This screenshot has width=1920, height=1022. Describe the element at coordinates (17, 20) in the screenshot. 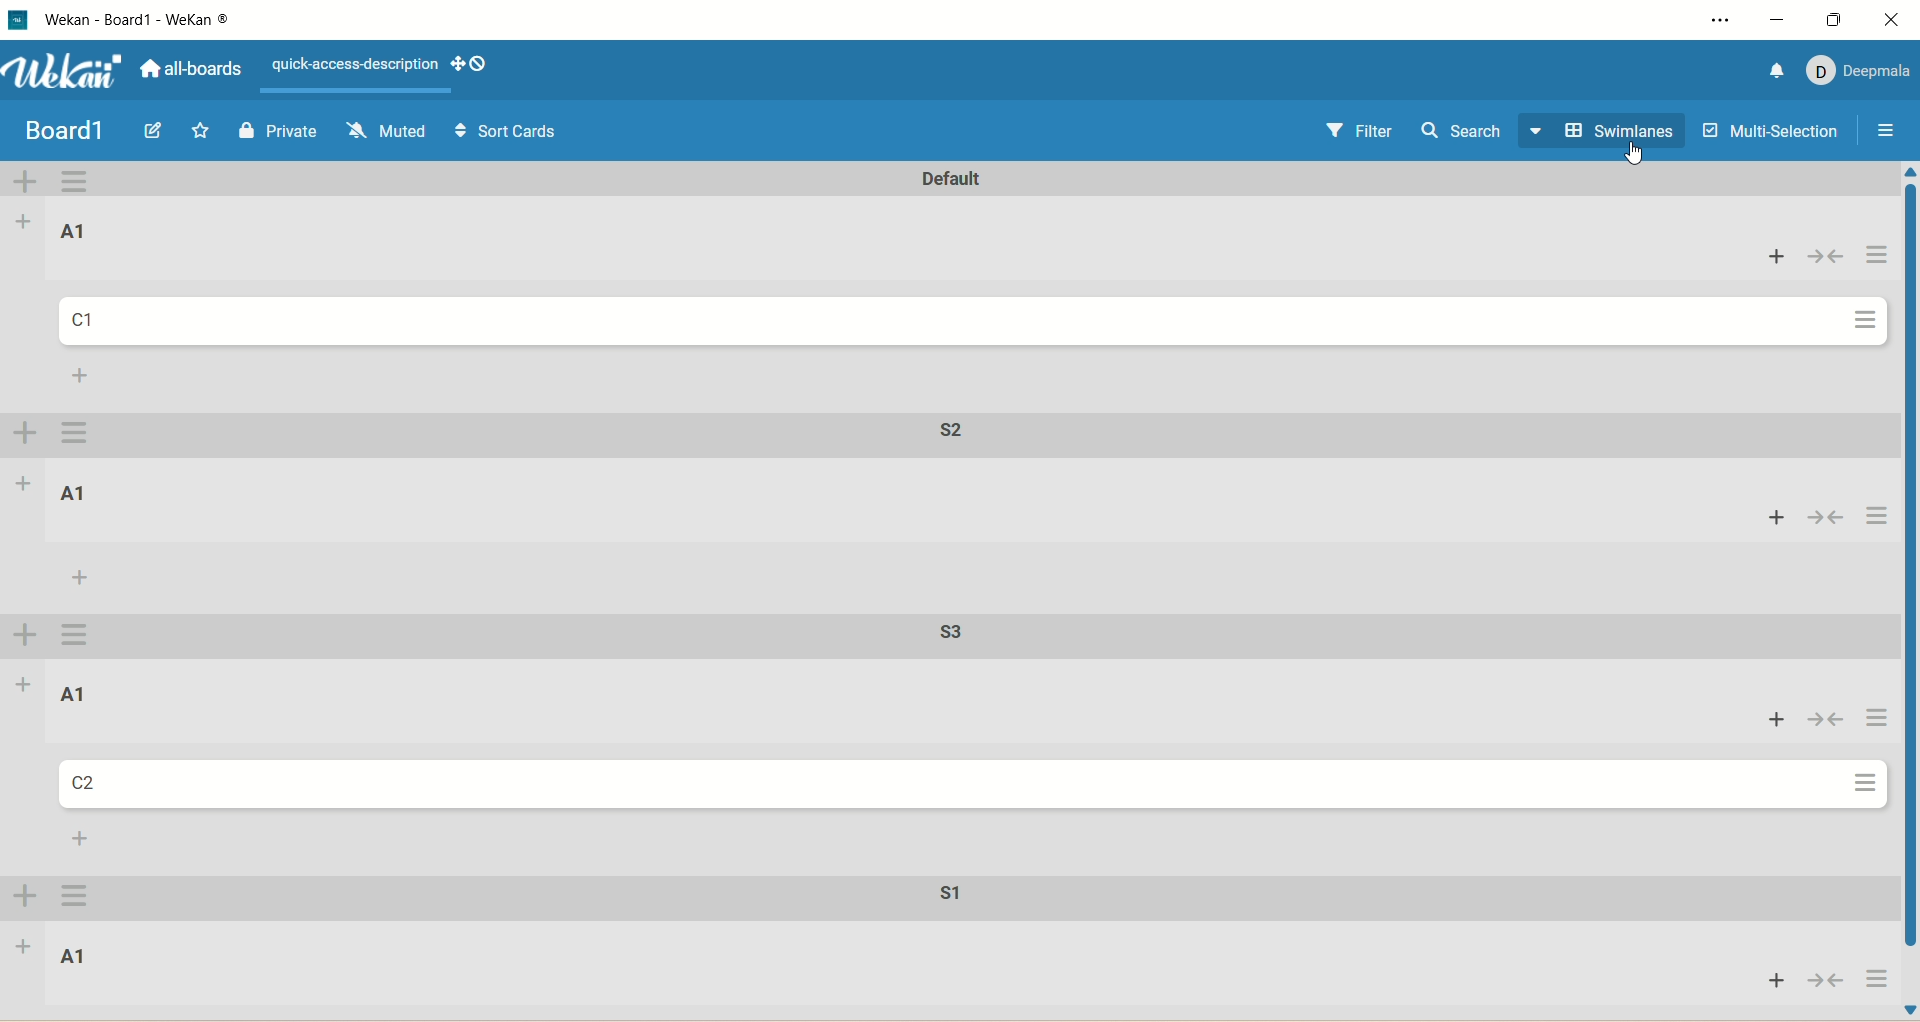

I see `logo` at that location.